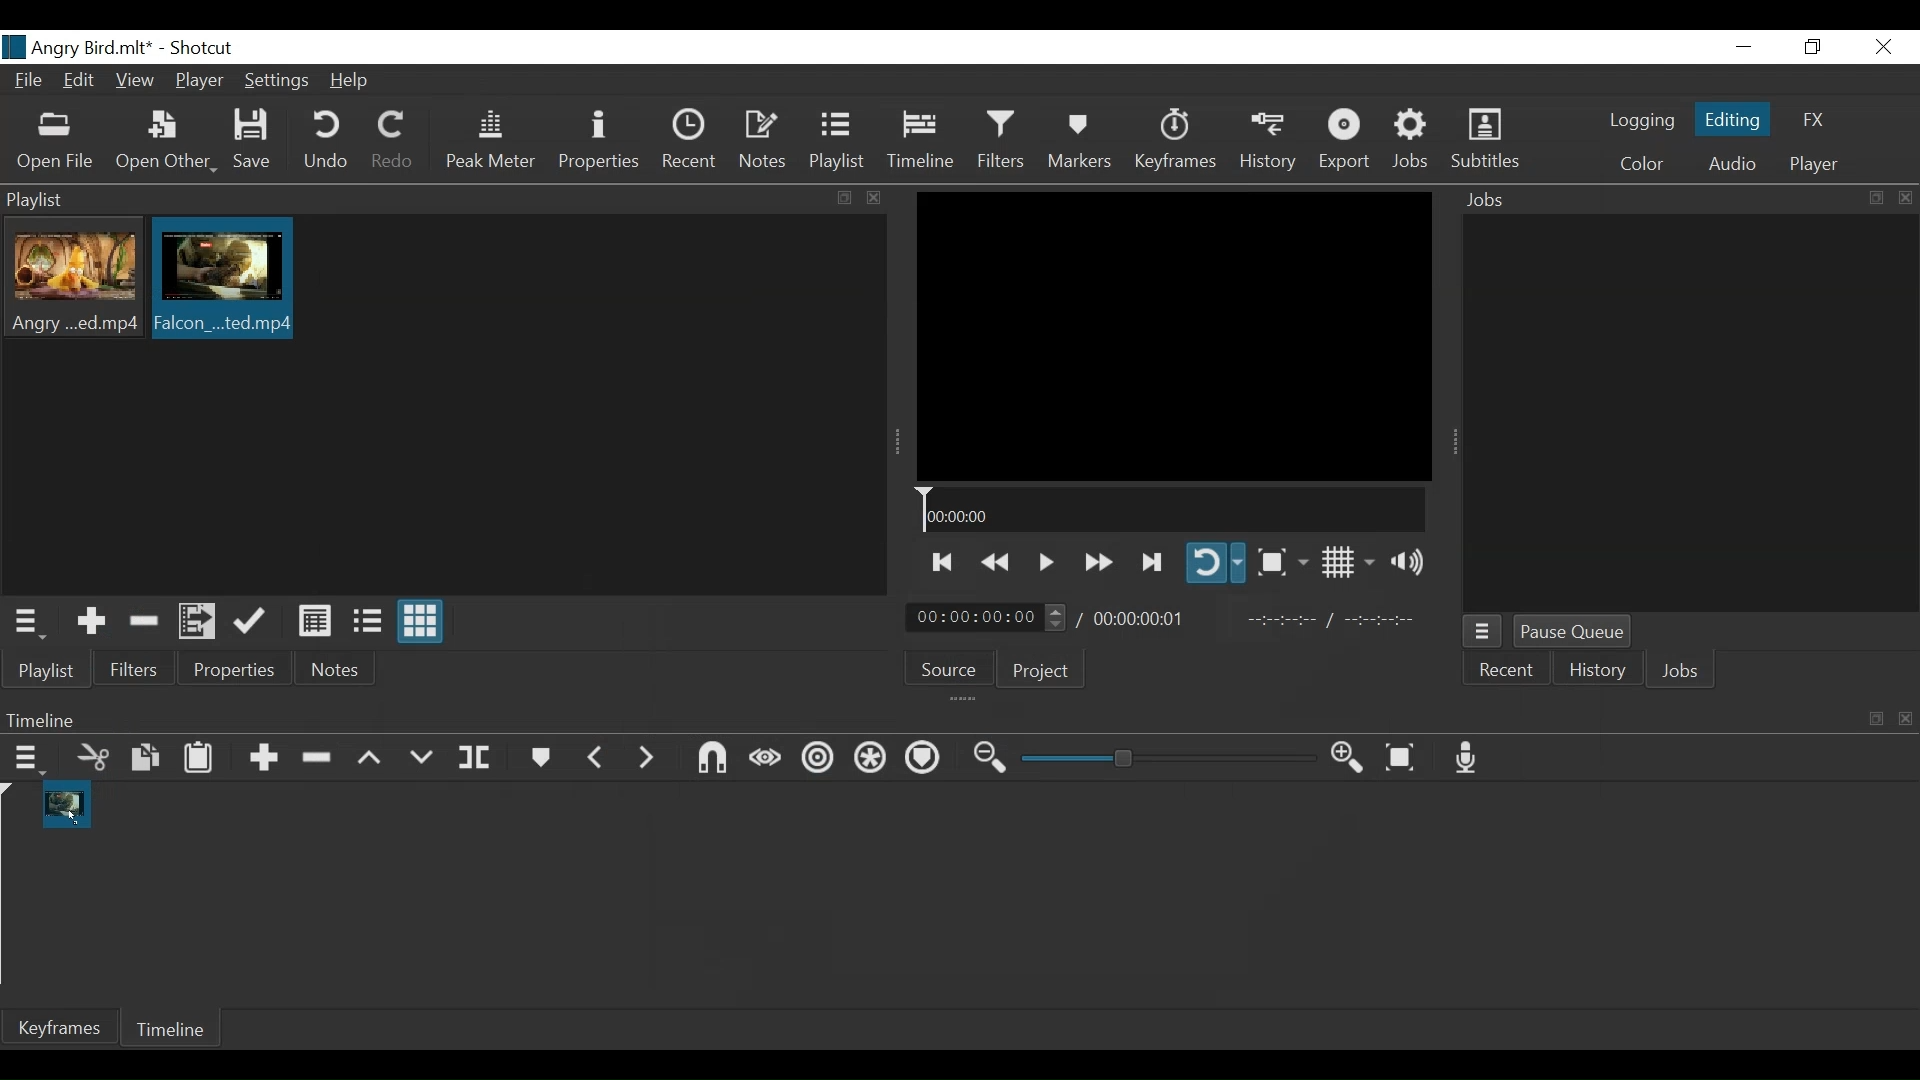  I want to click on Recent, so click(691, 137).